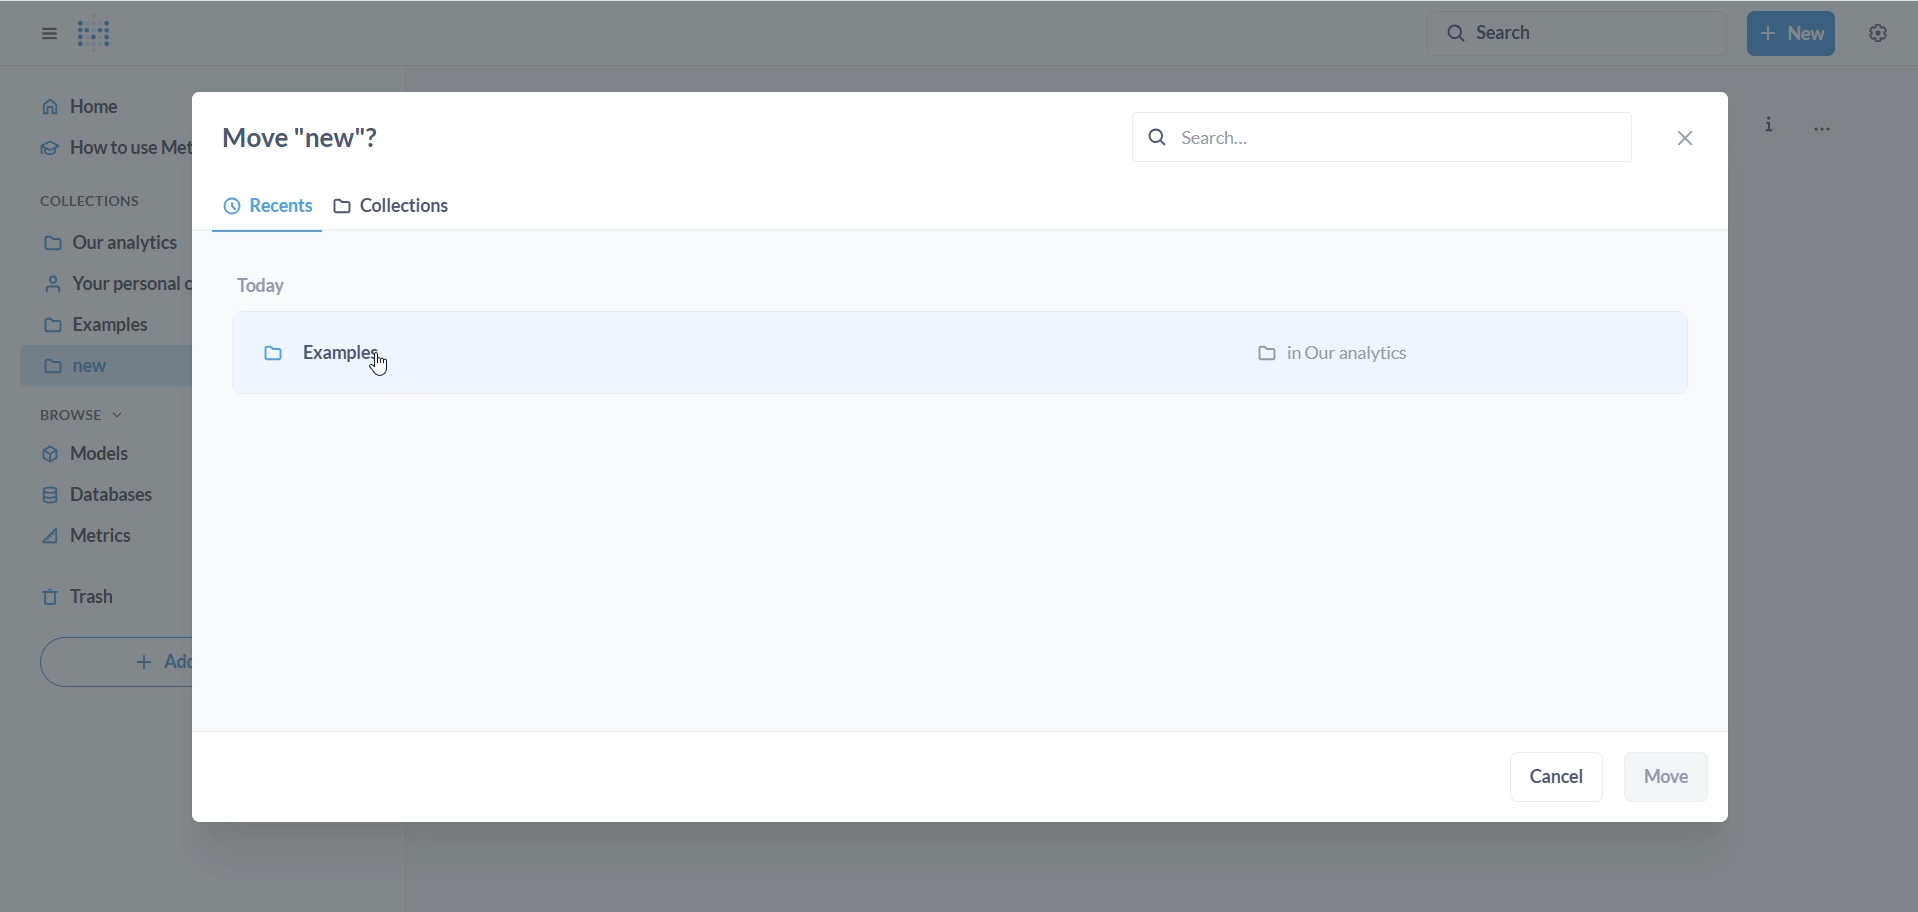 The height and width of the screenshot is (912, 1918). Describe the element at coordinates (101, 199) in the screenshot. I see `collections` at that location.